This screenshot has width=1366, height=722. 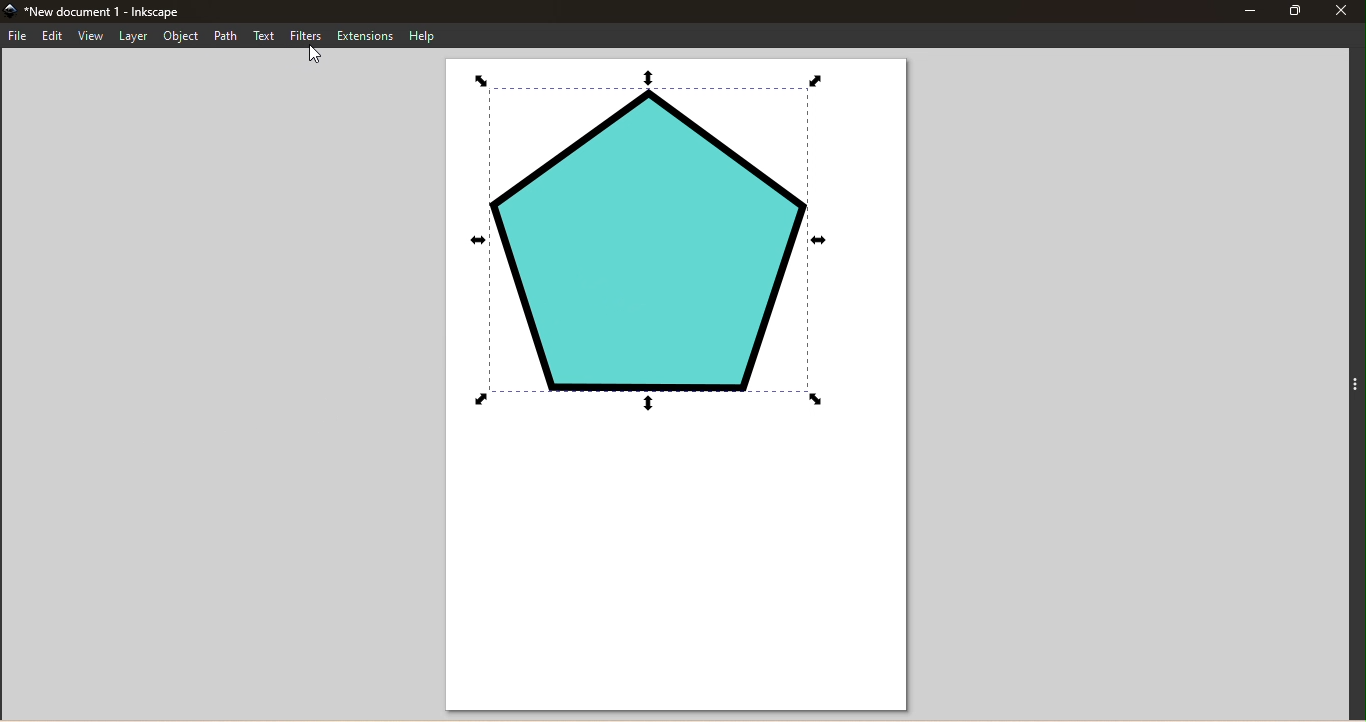 What do you see at coordinates (227, 36) in the screenshot?
I see `Path` at bounding box center [227, 36].